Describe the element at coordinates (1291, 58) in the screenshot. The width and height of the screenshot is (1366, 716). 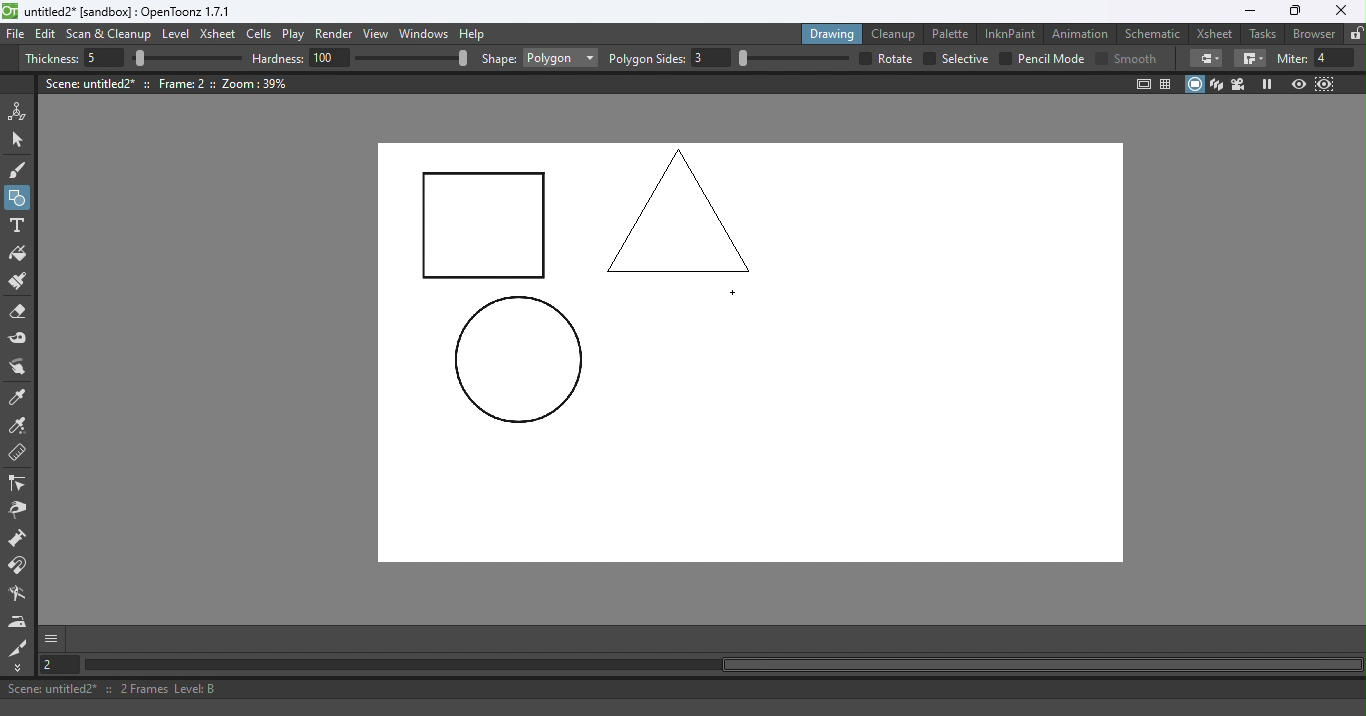
I see `miter` at that location.